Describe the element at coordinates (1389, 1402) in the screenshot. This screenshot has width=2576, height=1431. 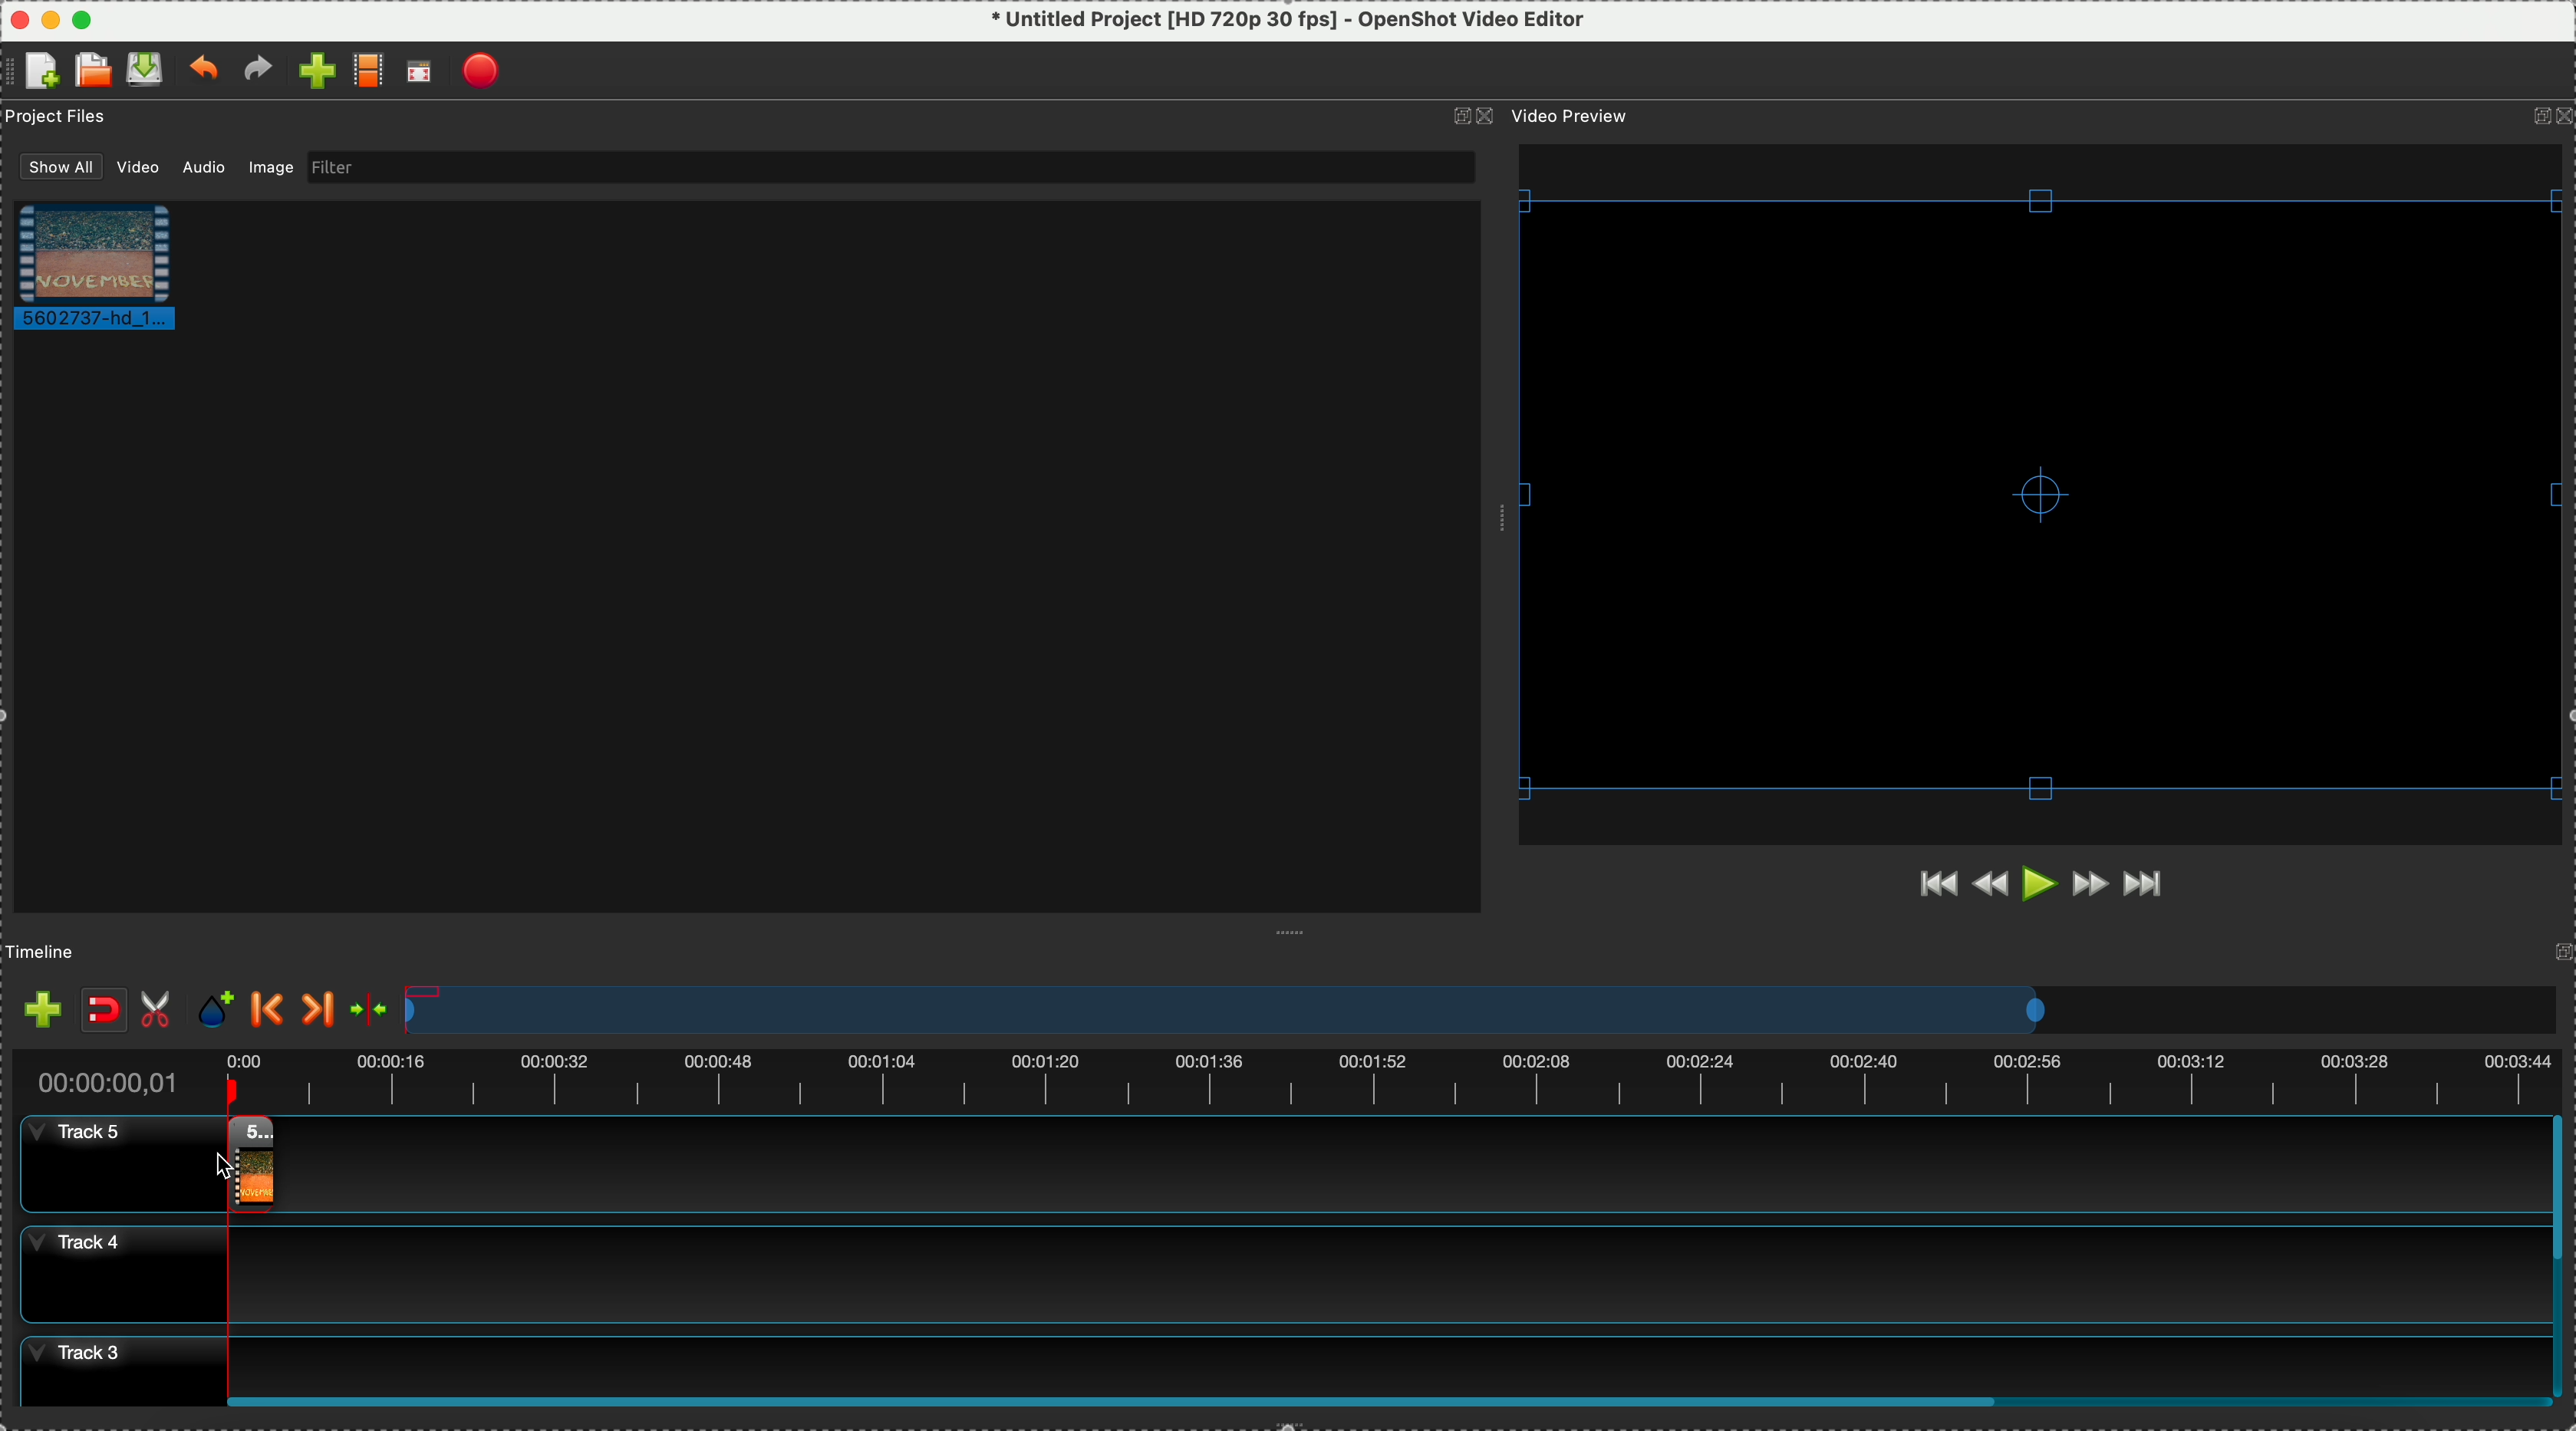
I see `Horizontal scroll bar` at that location.